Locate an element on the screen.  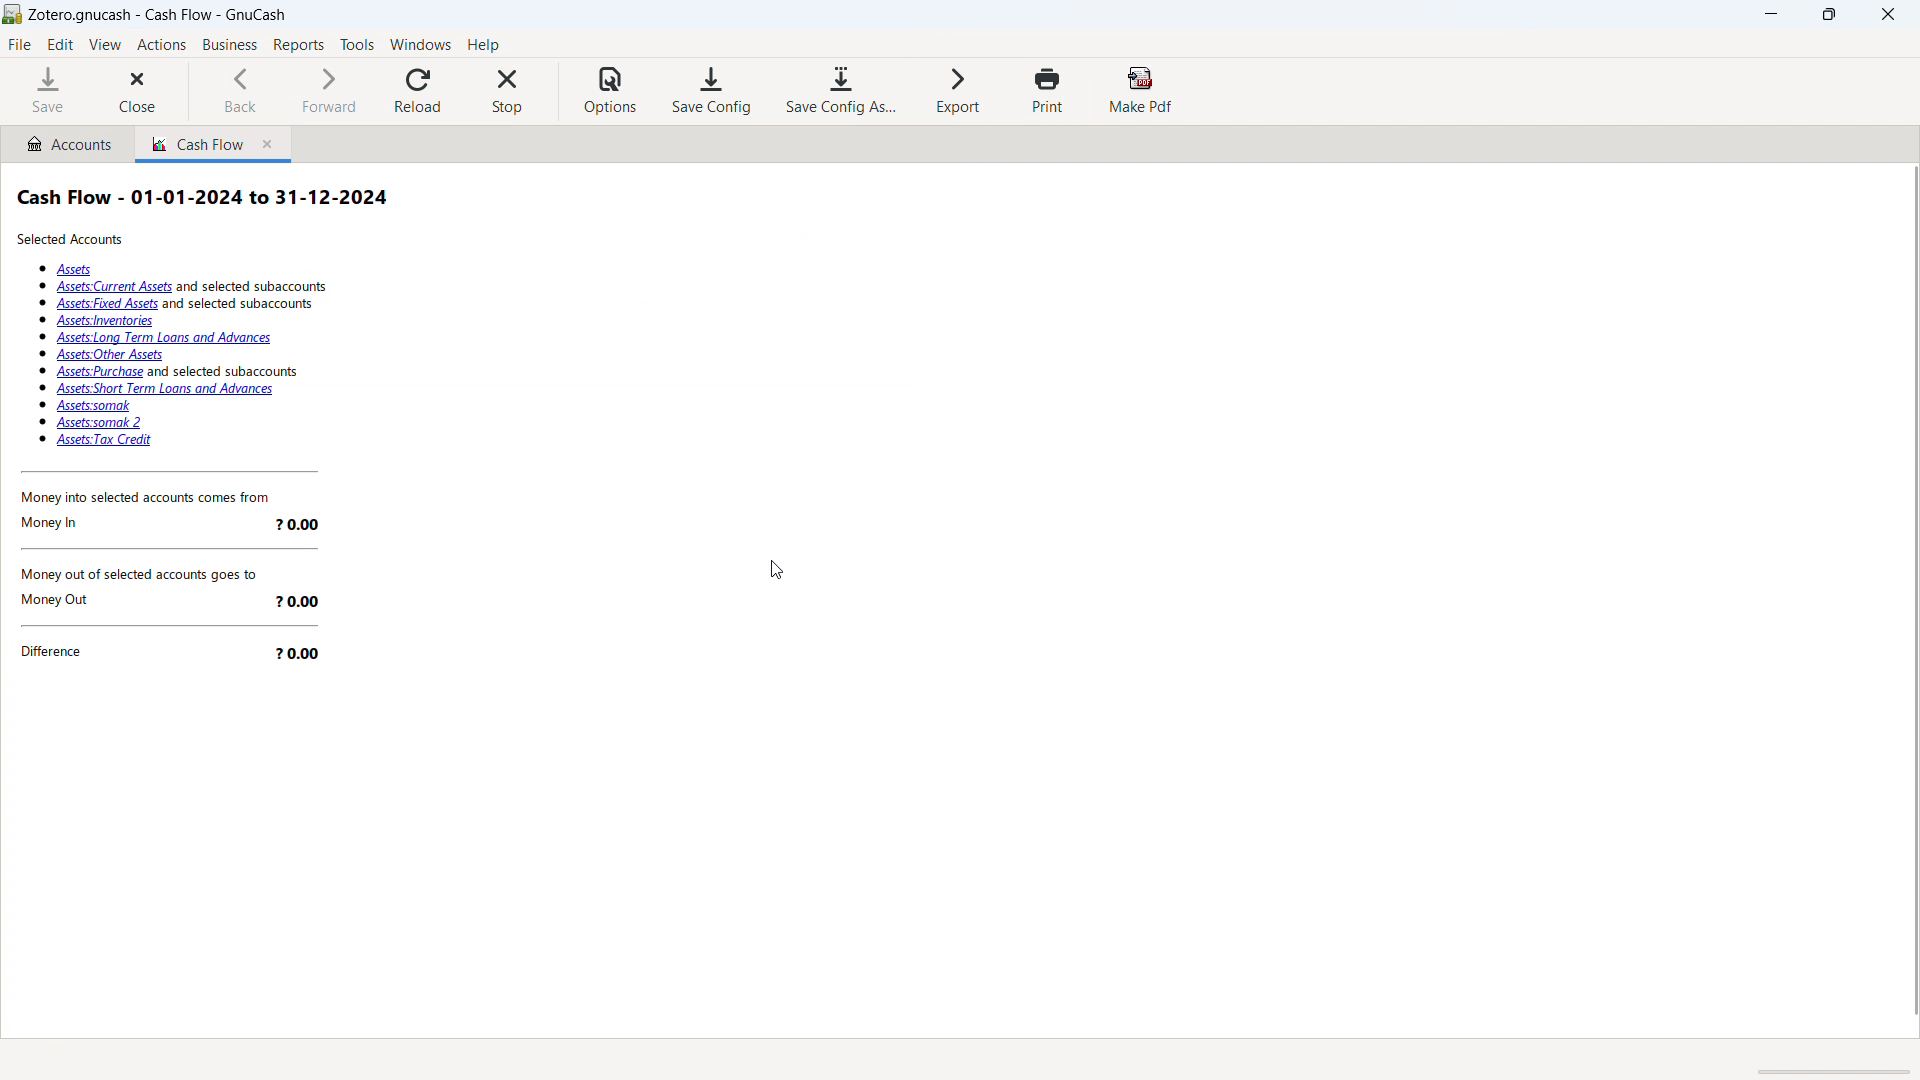
back is located at coordinates (250, 90).